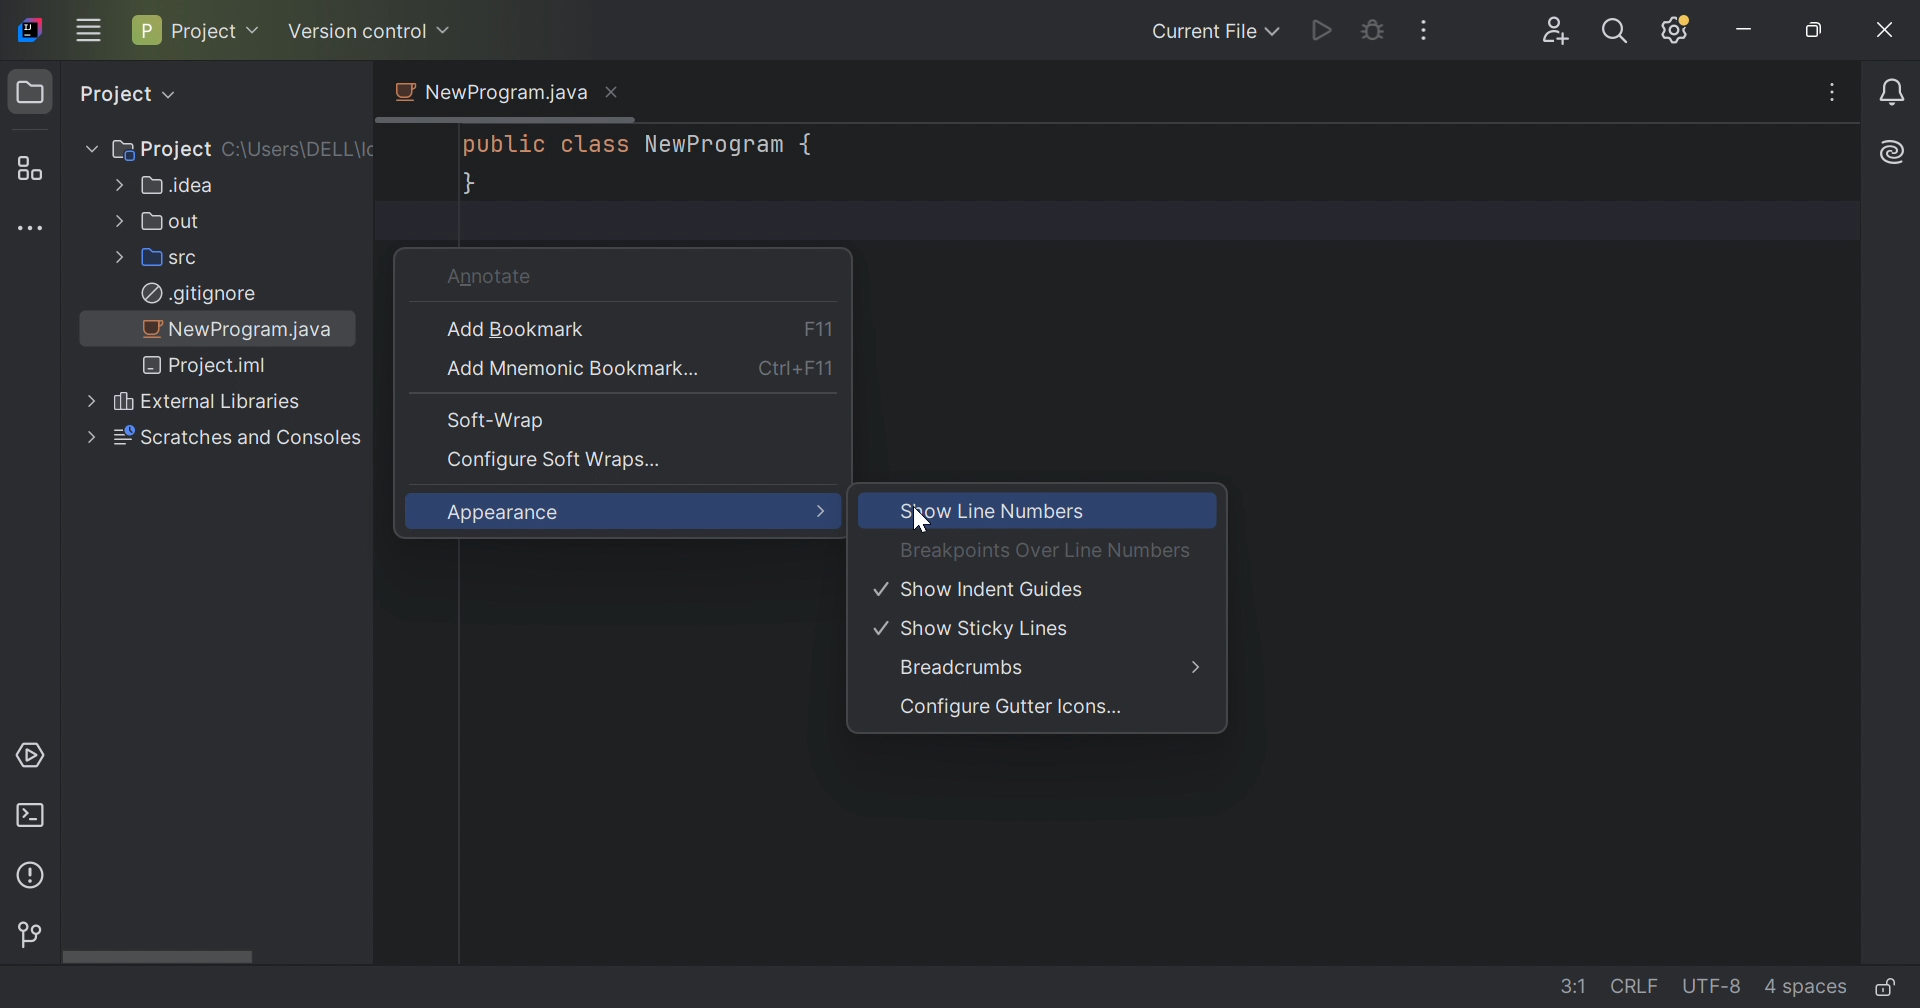 Image resolution: width=1920 pixels, height=1008 pixels. What do you see at coordinates (115, 185) in the screenshot?
I see `Drop Down` at bounding box center [115, 185].